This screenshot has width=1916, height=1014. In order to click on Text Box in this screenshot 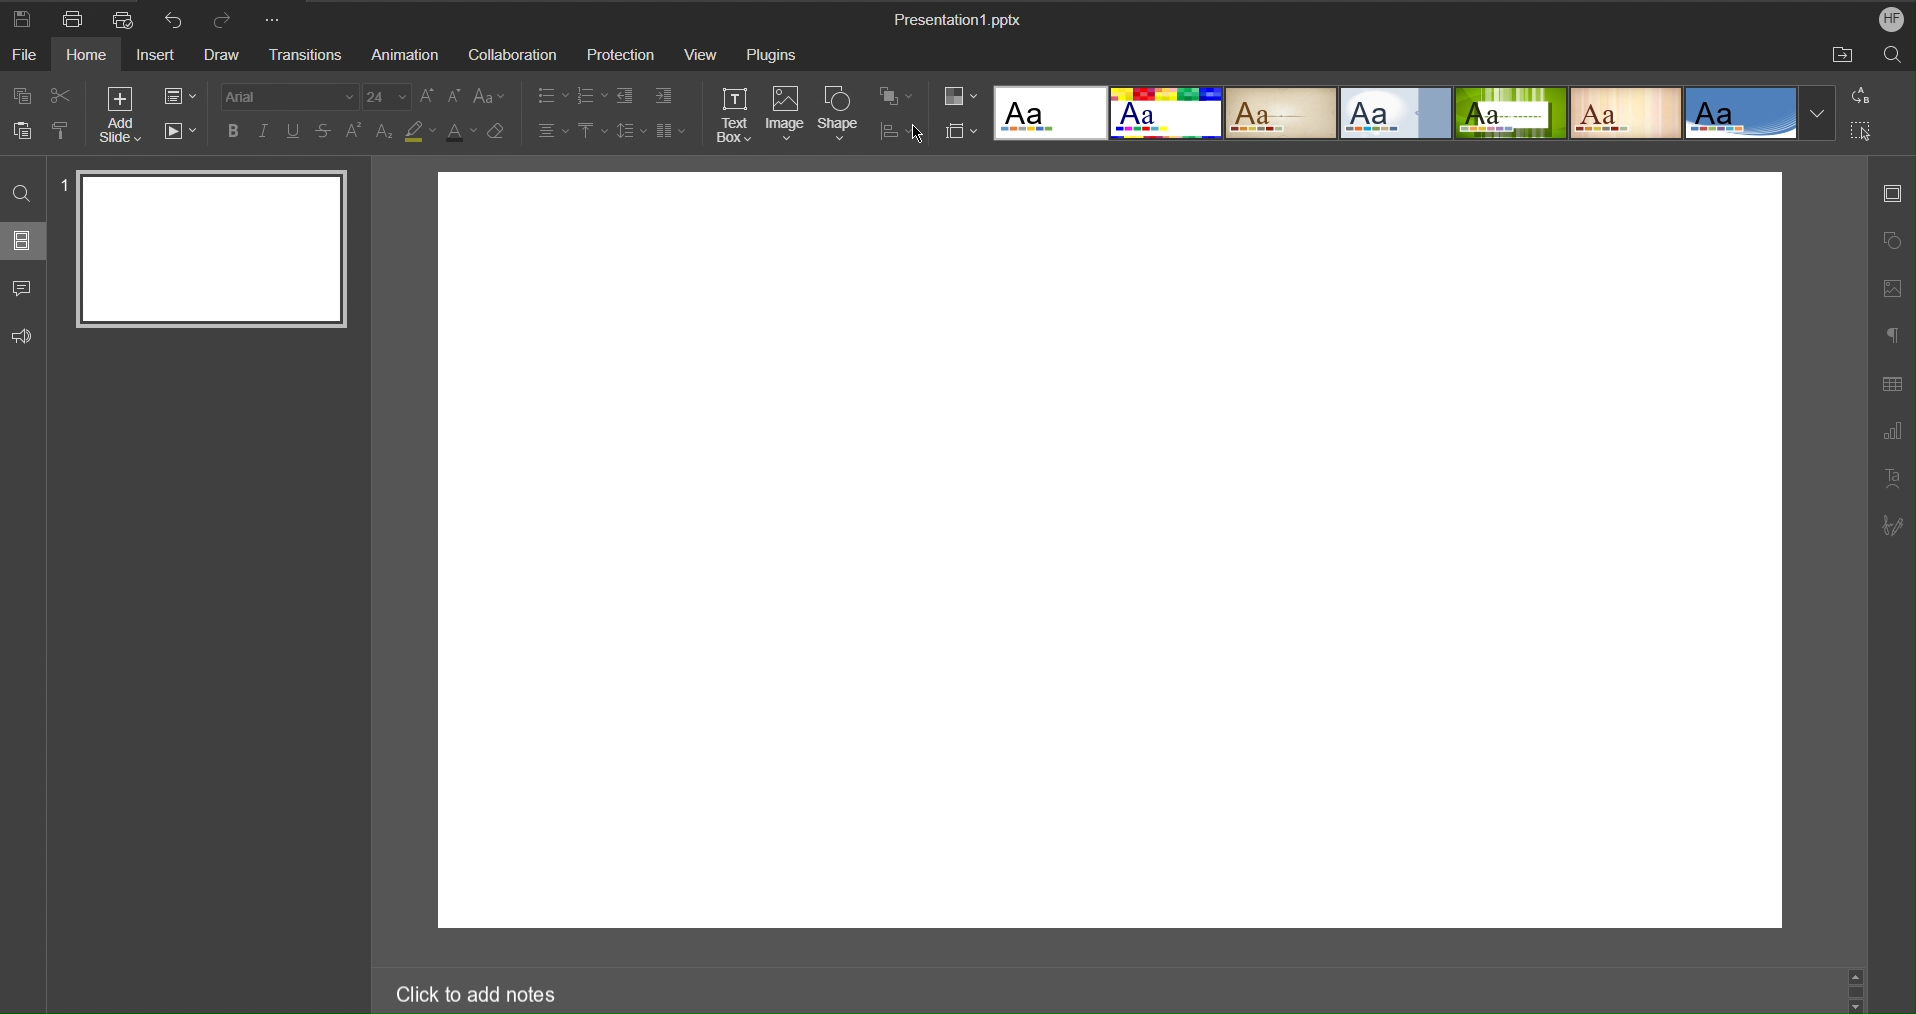, I will do `click(734, 115)`.